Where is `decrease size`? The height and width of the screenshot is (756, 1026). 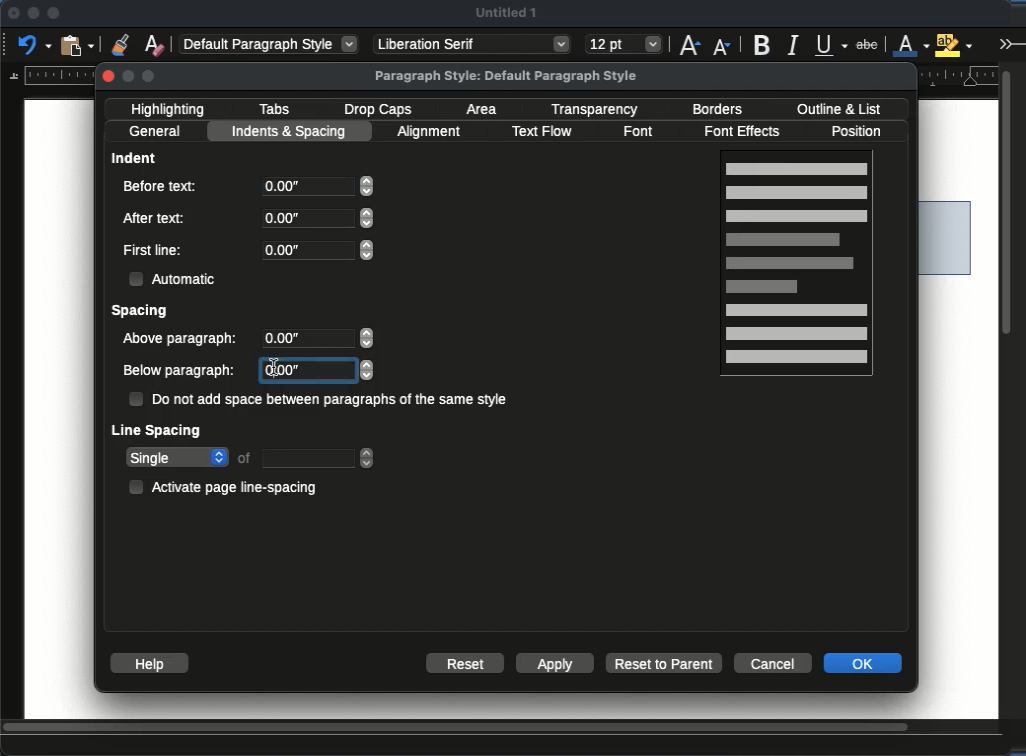
decrease size is located at coordinates (723, 45).